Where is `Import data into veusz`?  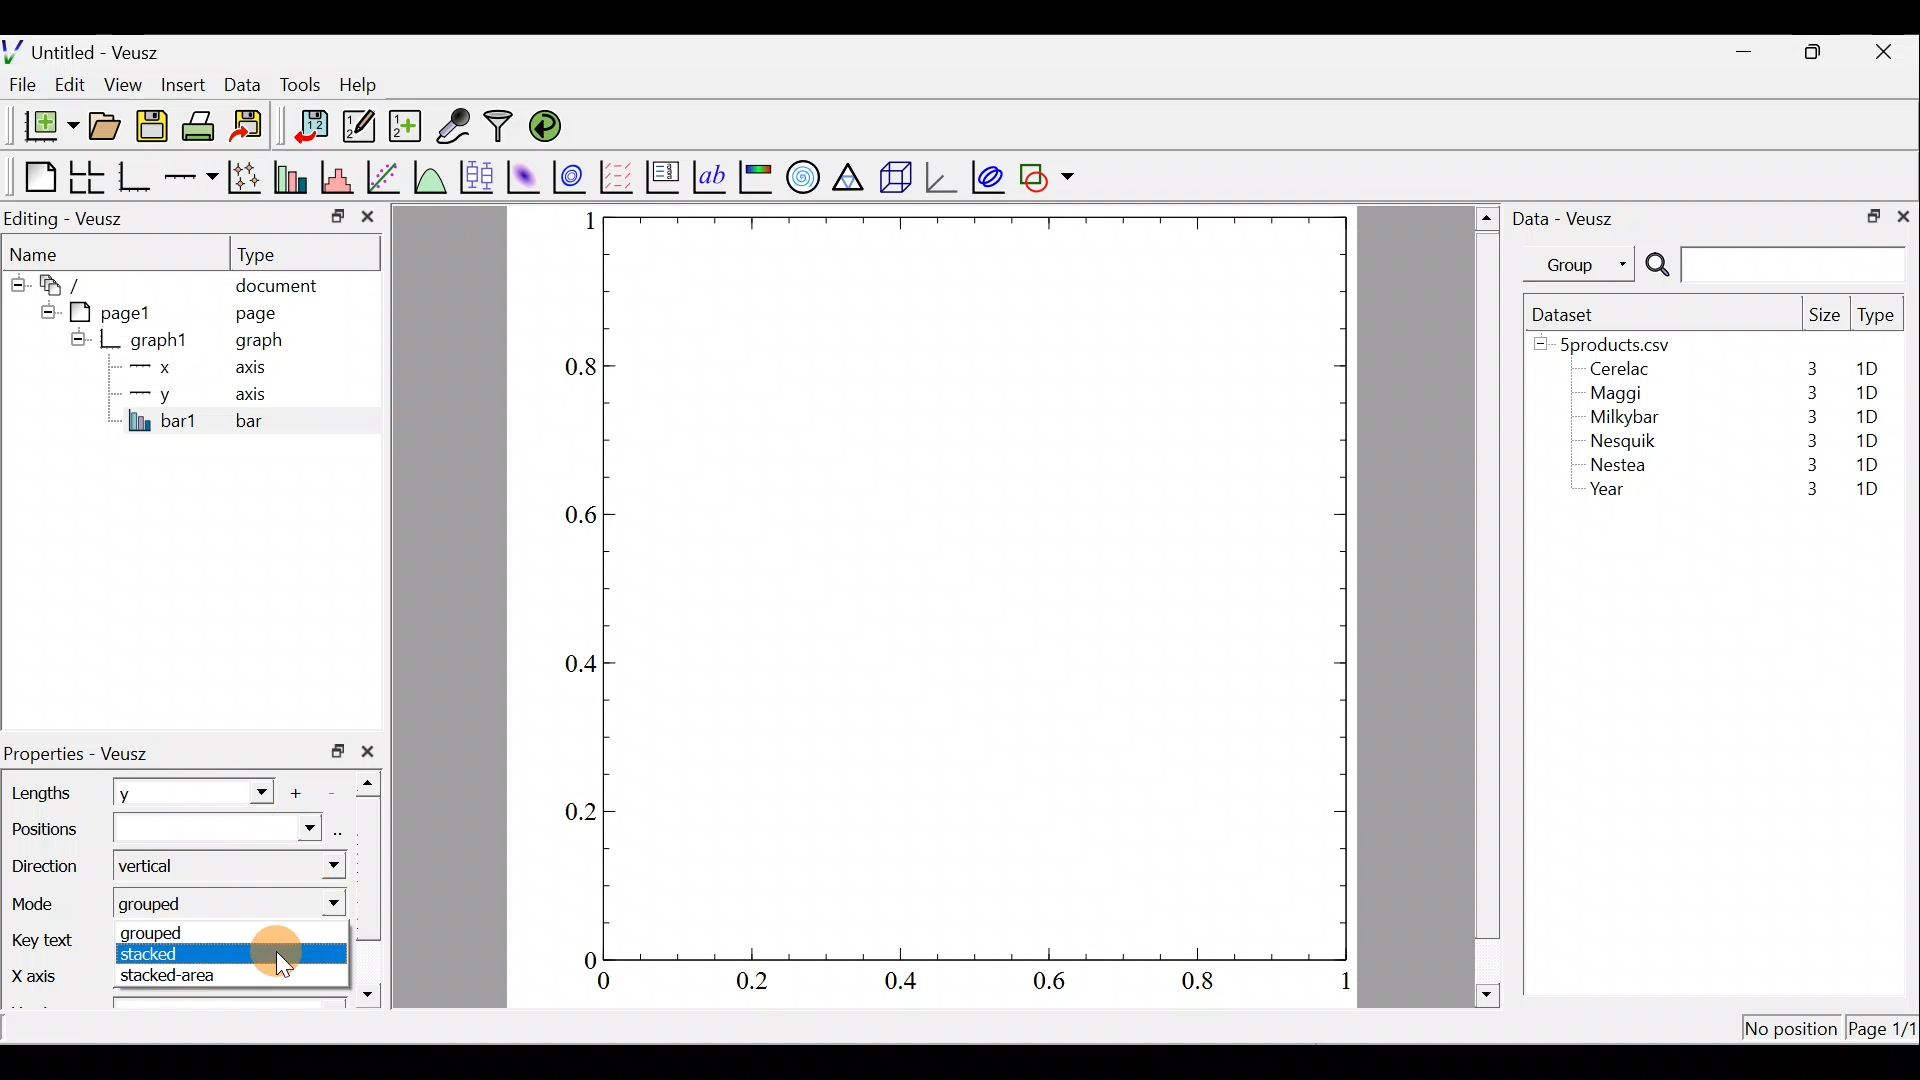 Import data into veusz is located at coordinates (312, 127).